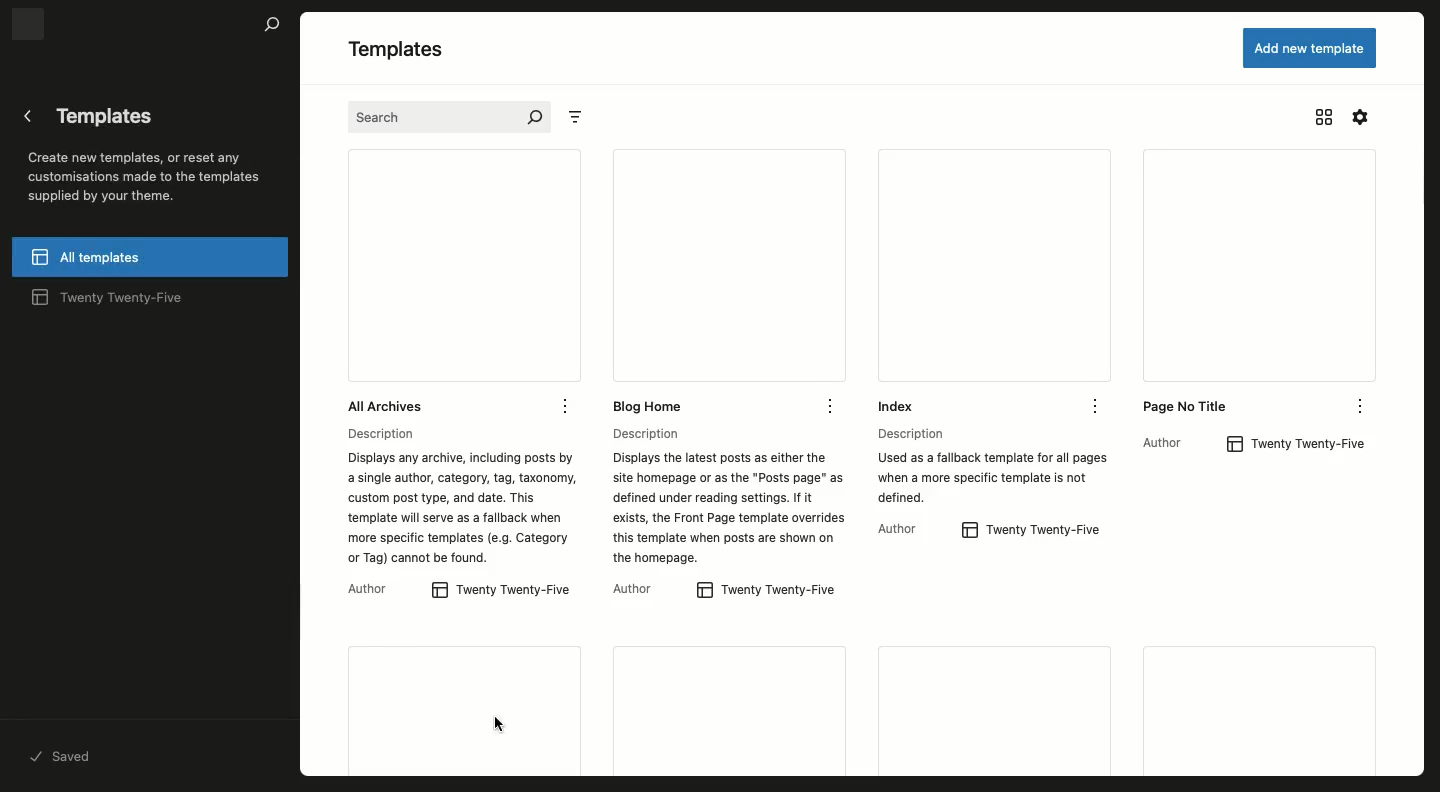 This screenshot has height=792, width=1440. I want to click on Index, so click(897, 407).